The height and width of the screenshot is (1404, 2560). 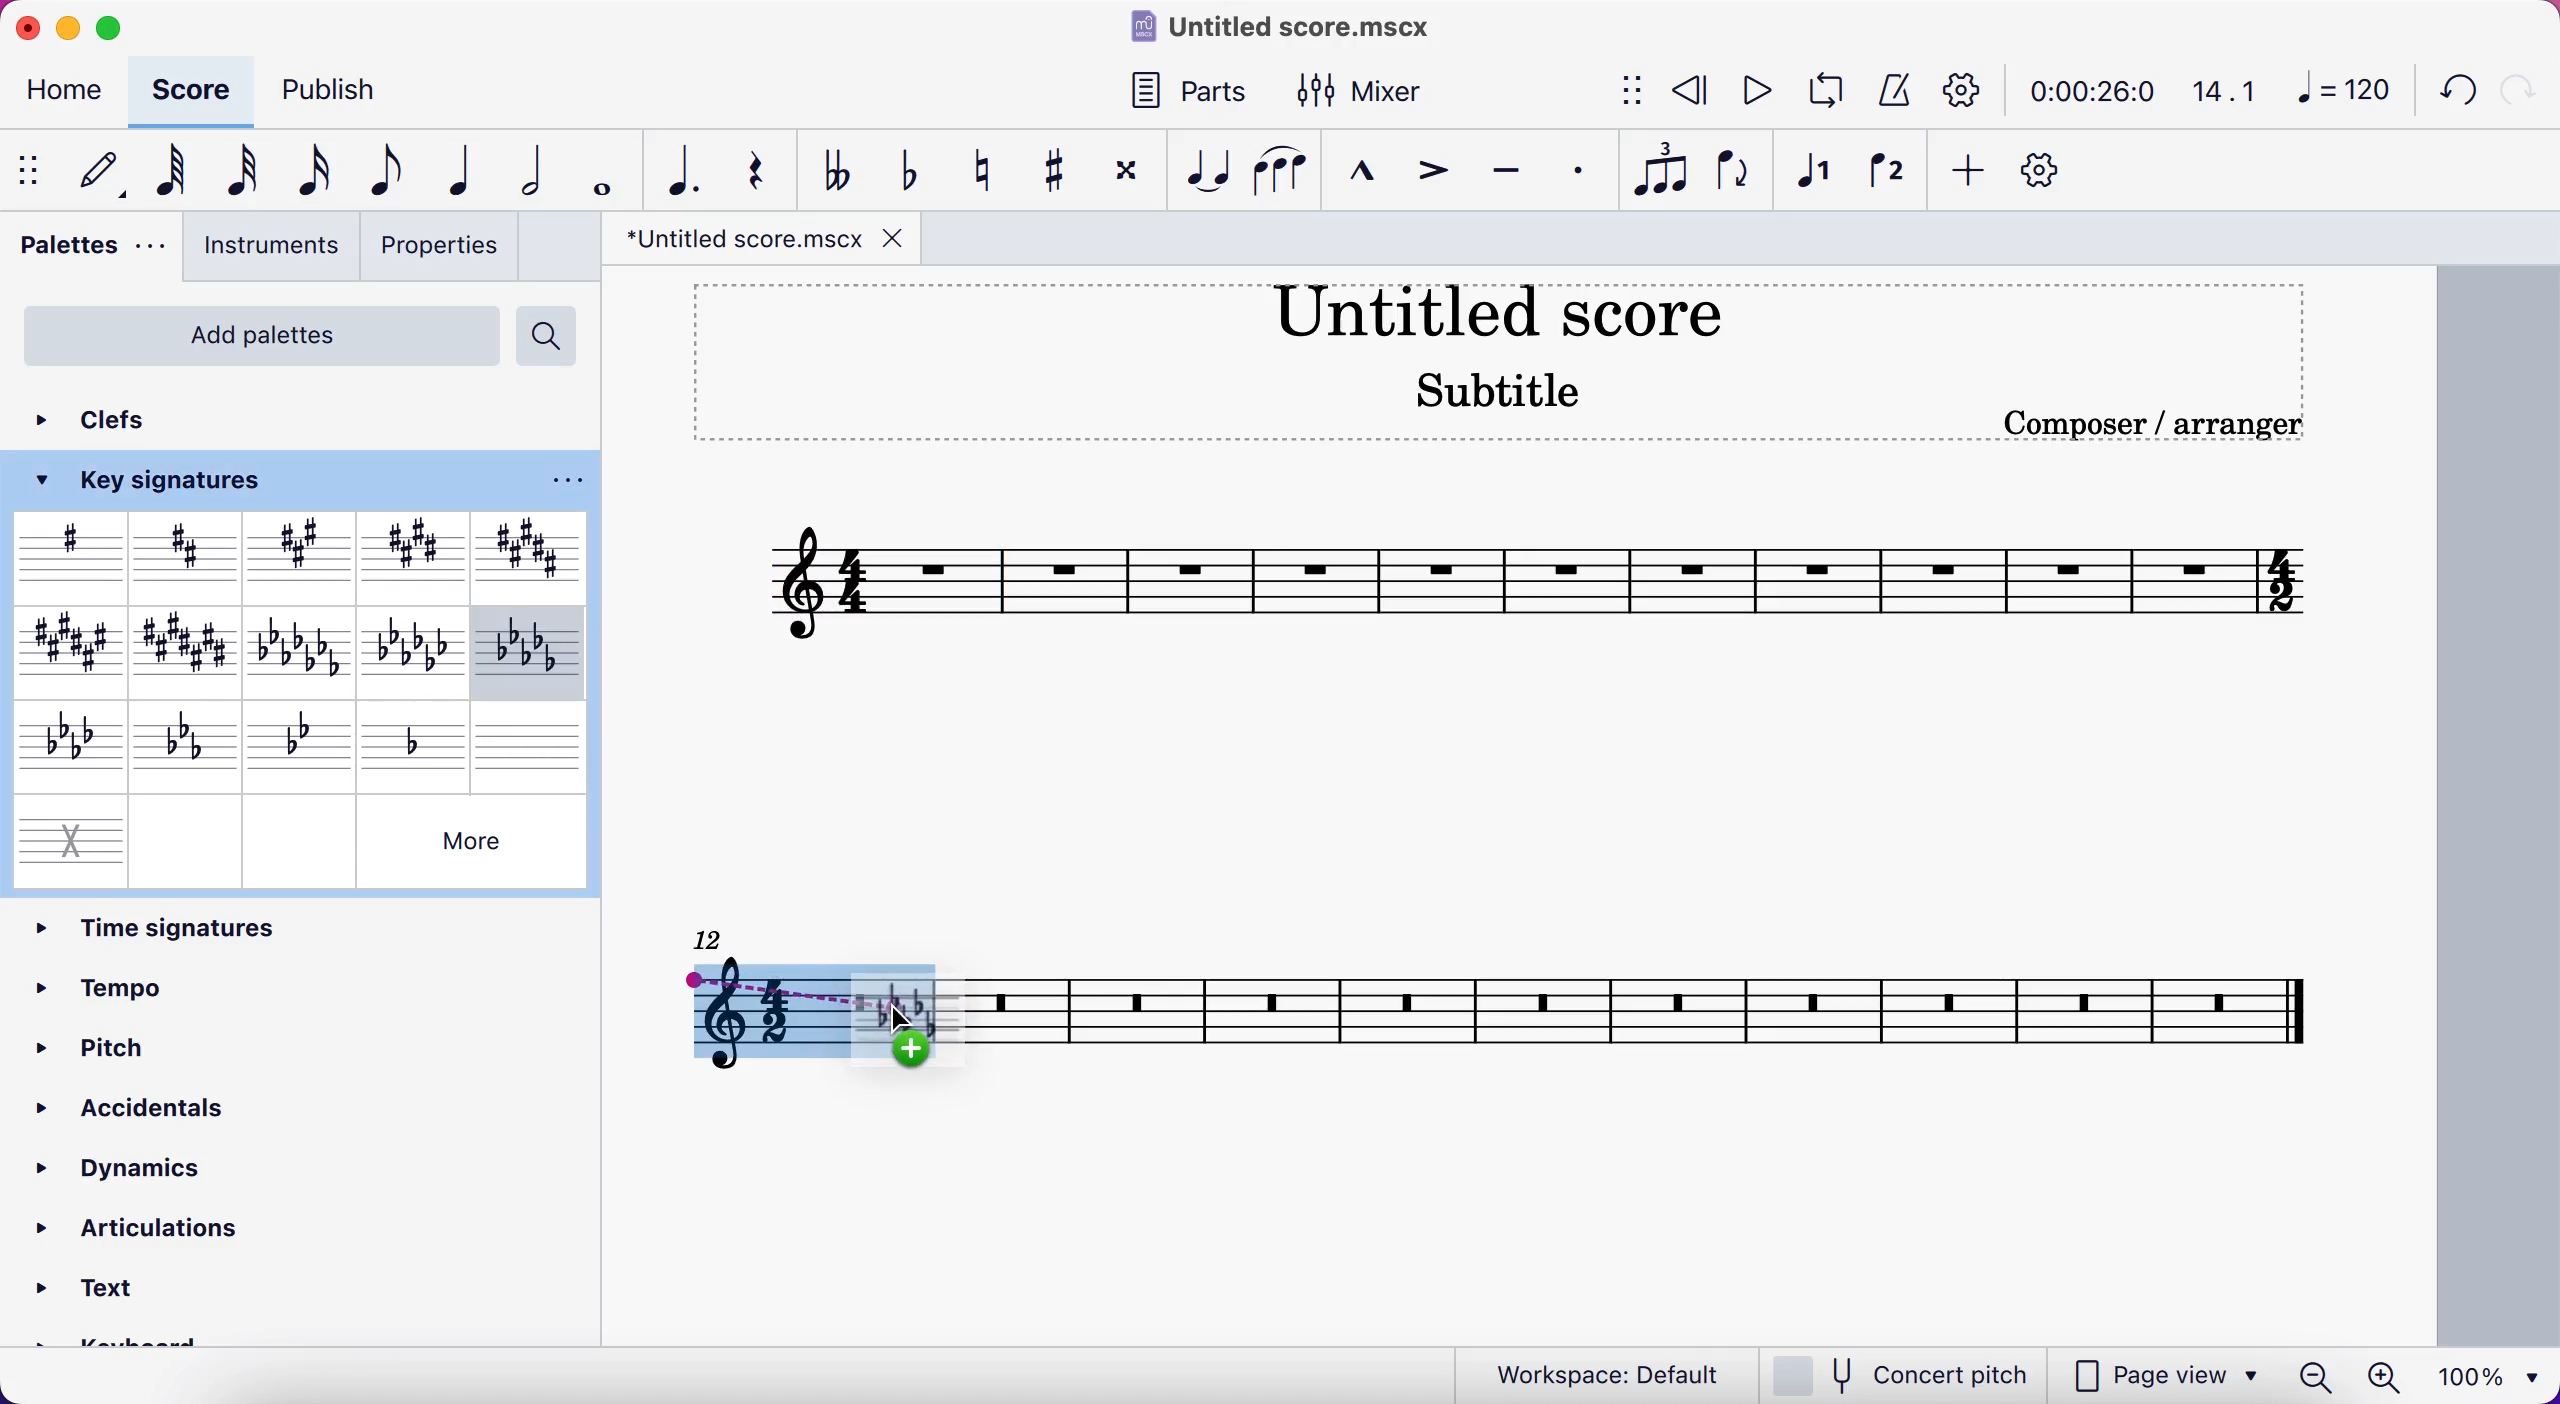 I want to click on toggle sharp, so click(x=1050, y=174).